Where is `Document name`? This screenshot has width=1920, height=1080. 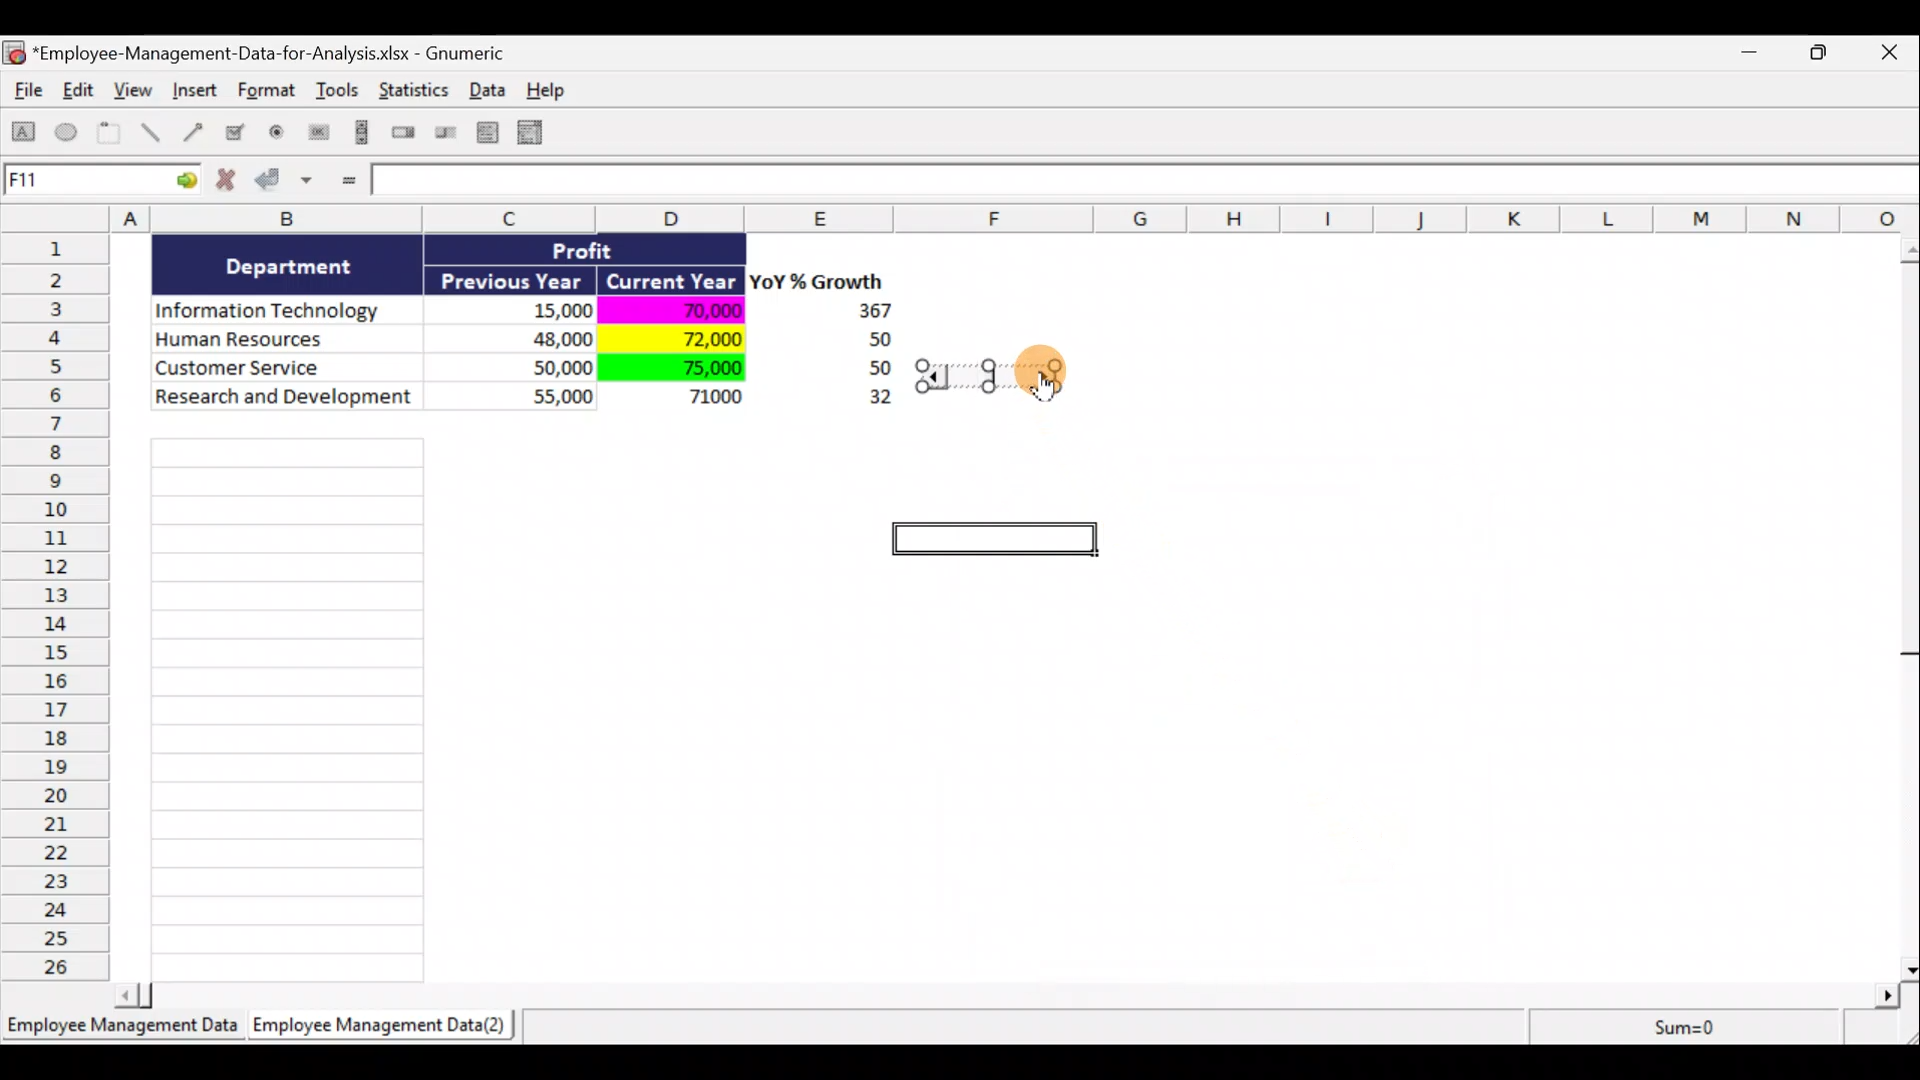
Document name is located at coordinates (265, 55).